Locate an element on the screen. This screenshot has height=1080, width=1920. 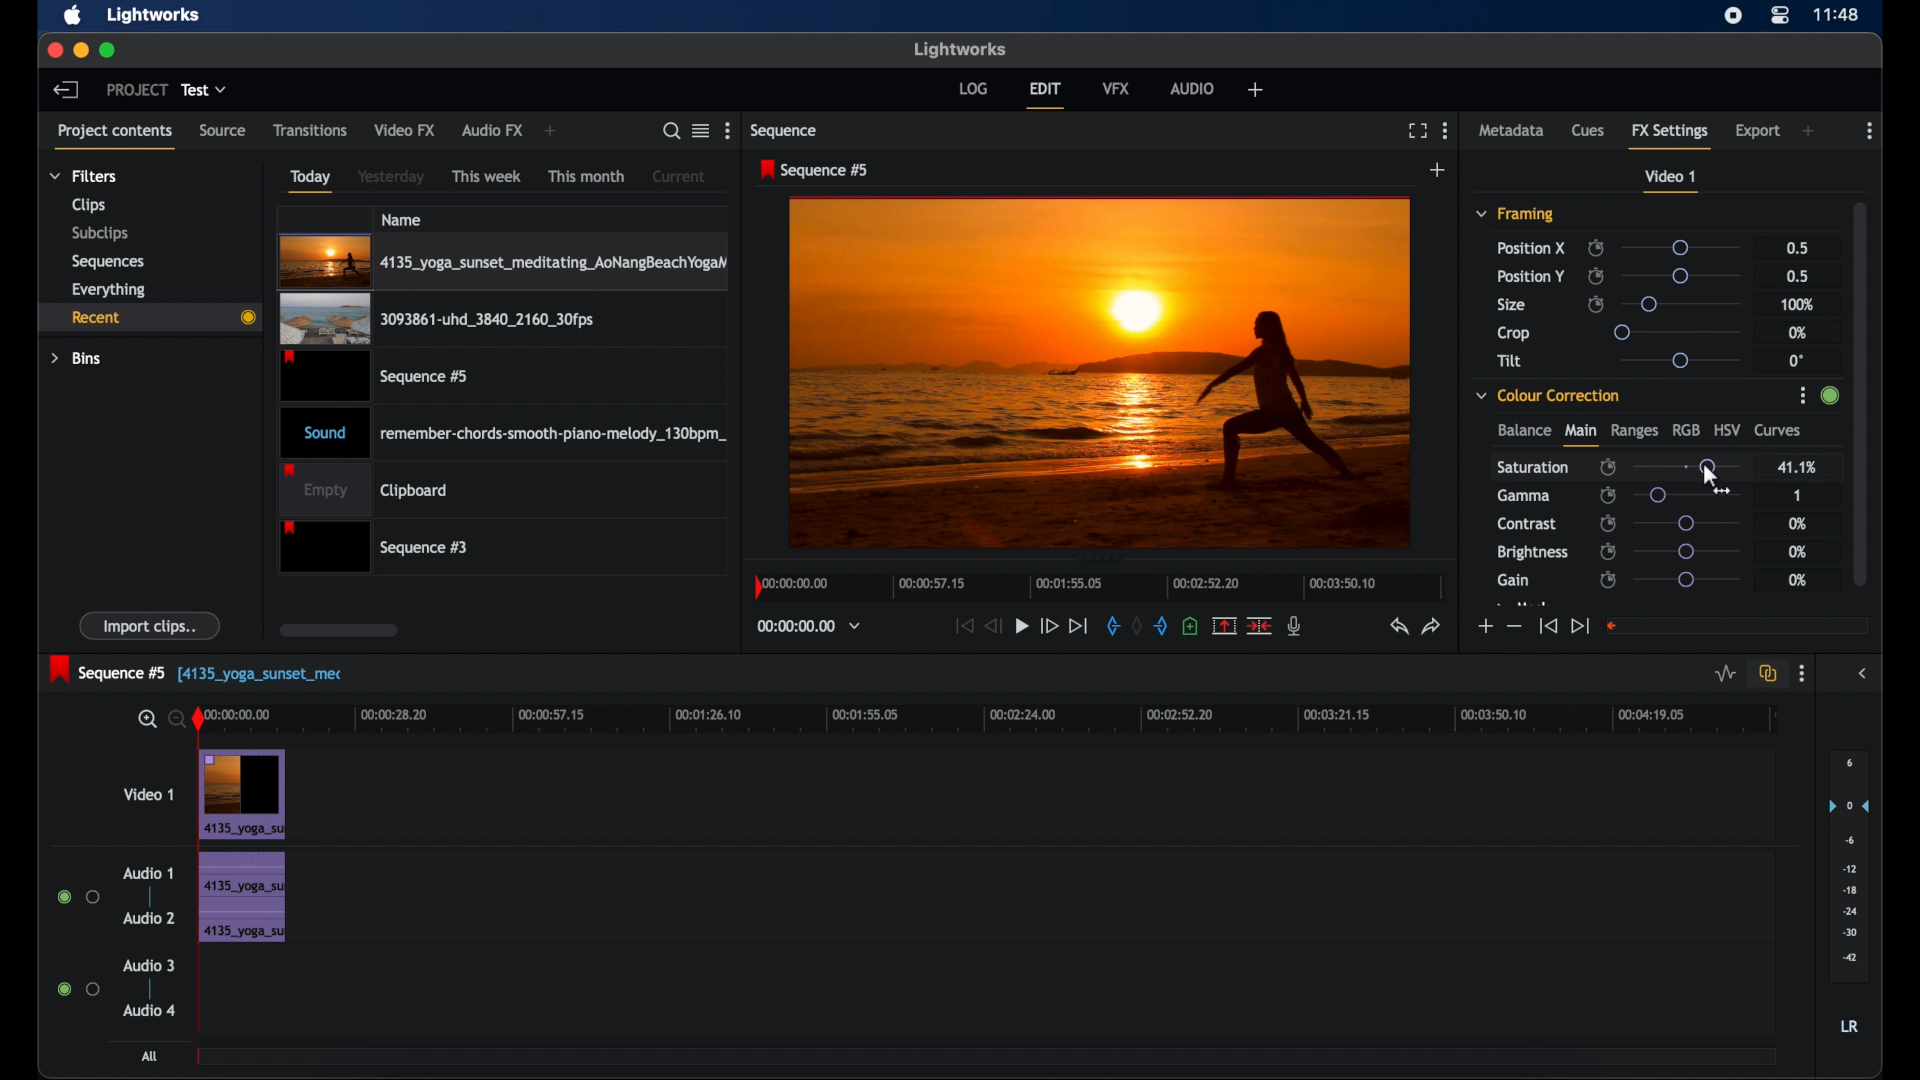
add is located at coordinates (1438, 170).